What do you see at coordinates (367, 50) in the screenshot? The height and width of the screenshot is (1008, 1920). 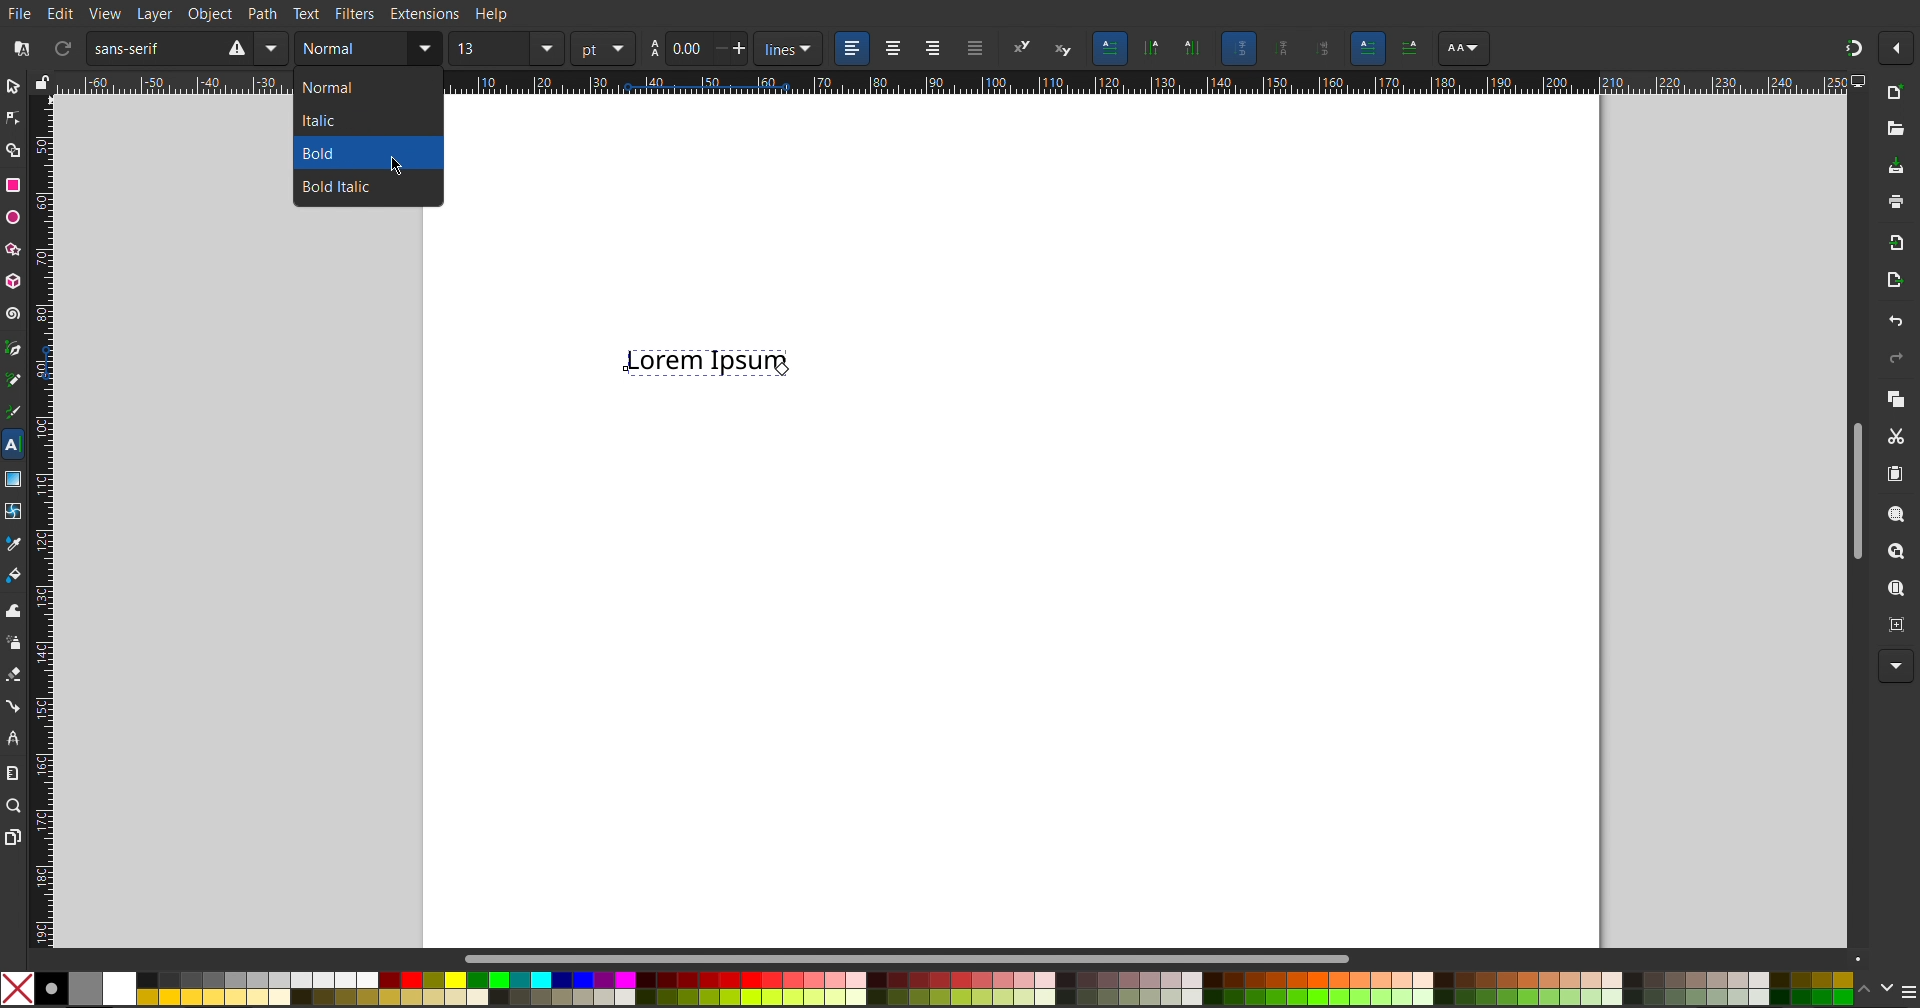 I see `Font Style` at bounding box center [367, 50].